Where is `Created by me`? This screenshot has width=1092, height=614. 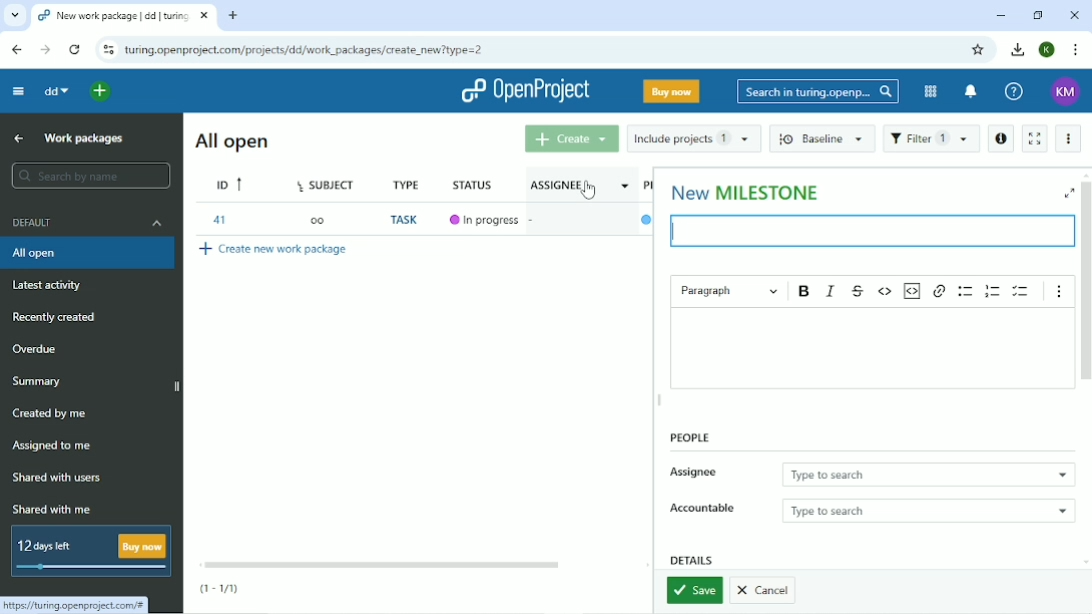
Created by me is located at coordinates (51, 414).